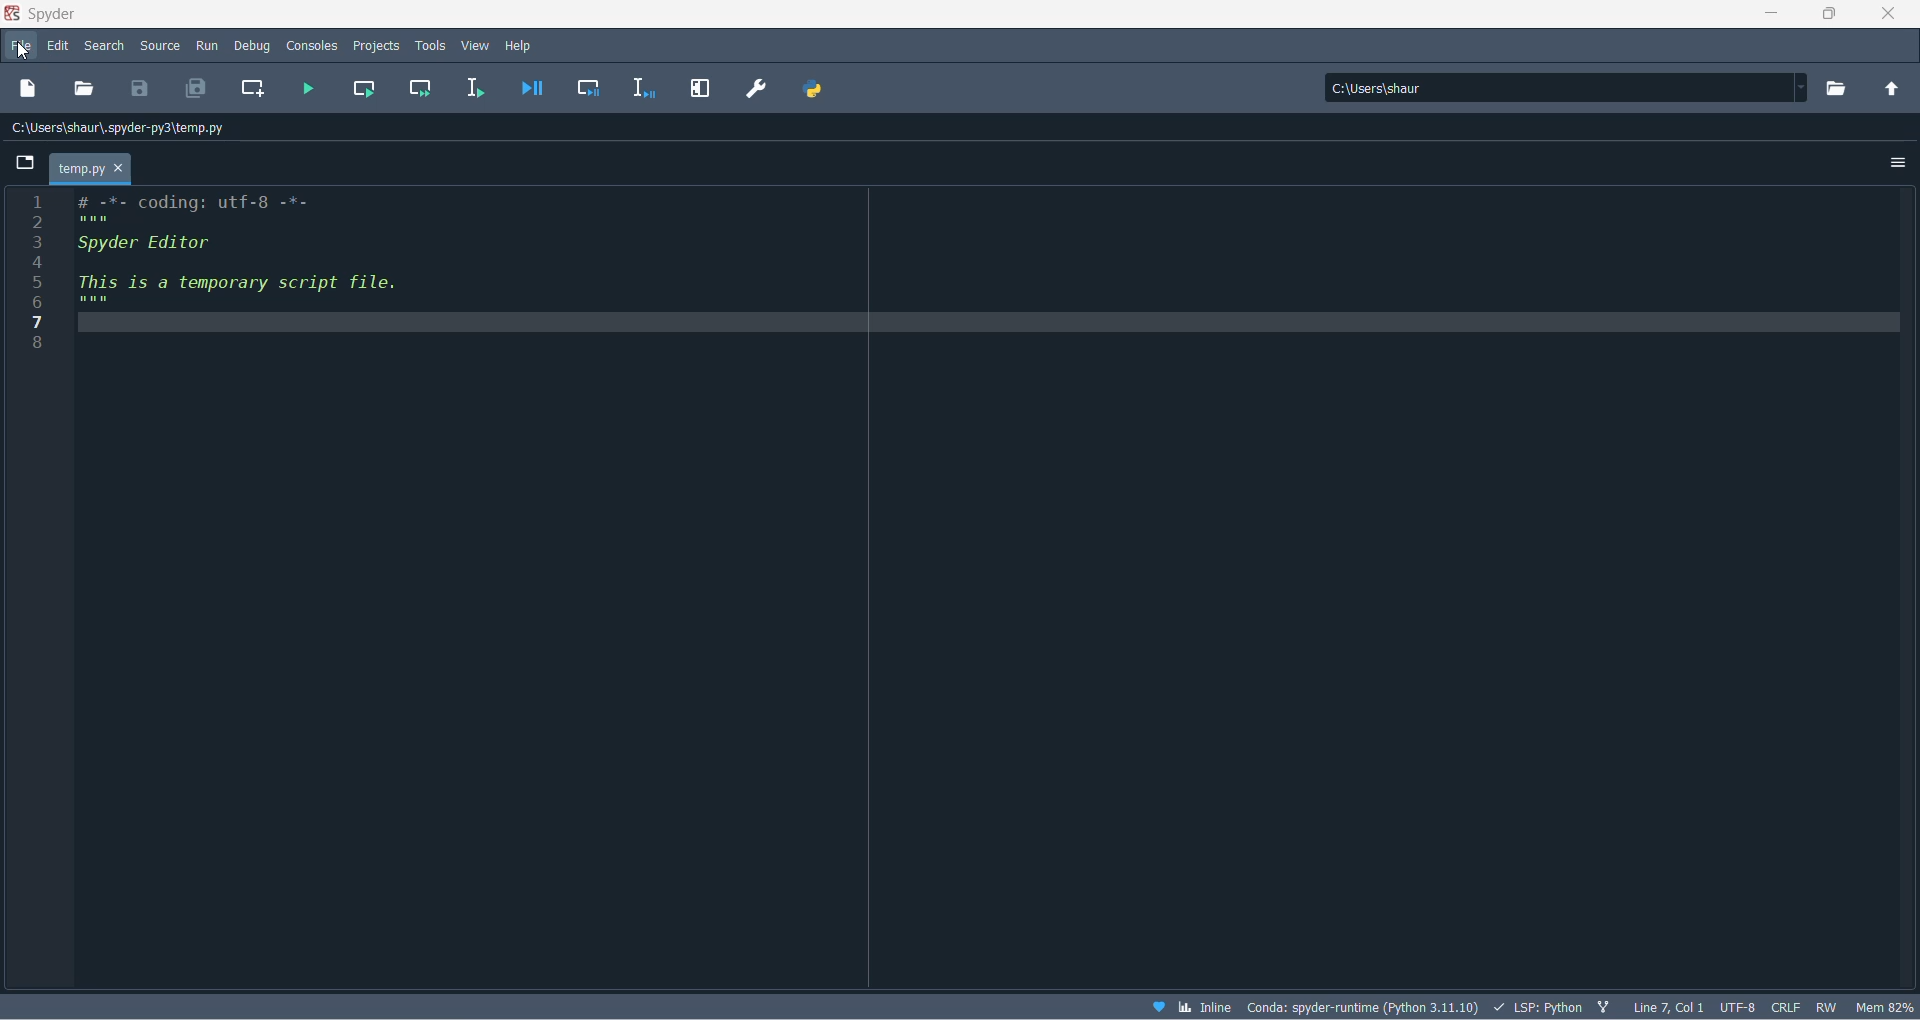  Describe the element at coordinates (25, 47) in the screenshot. I see `file` at that location.